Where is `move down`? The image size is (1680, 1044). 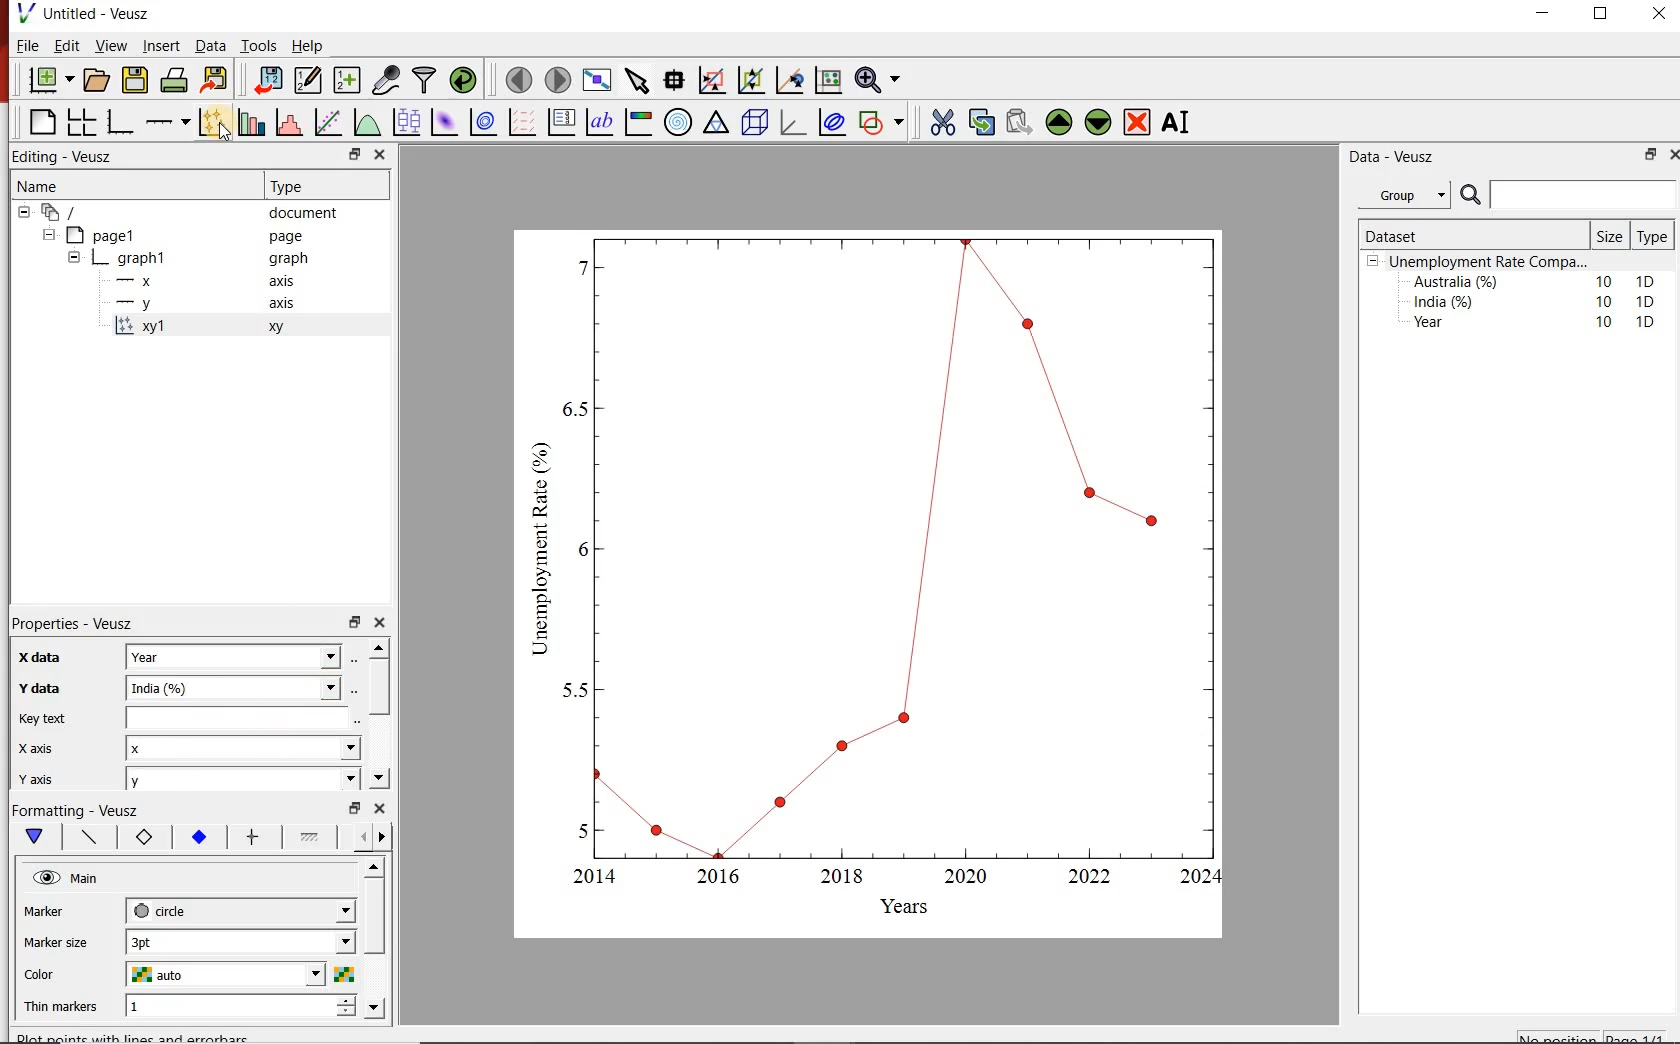
move down is located at coordinates (374, 1008).